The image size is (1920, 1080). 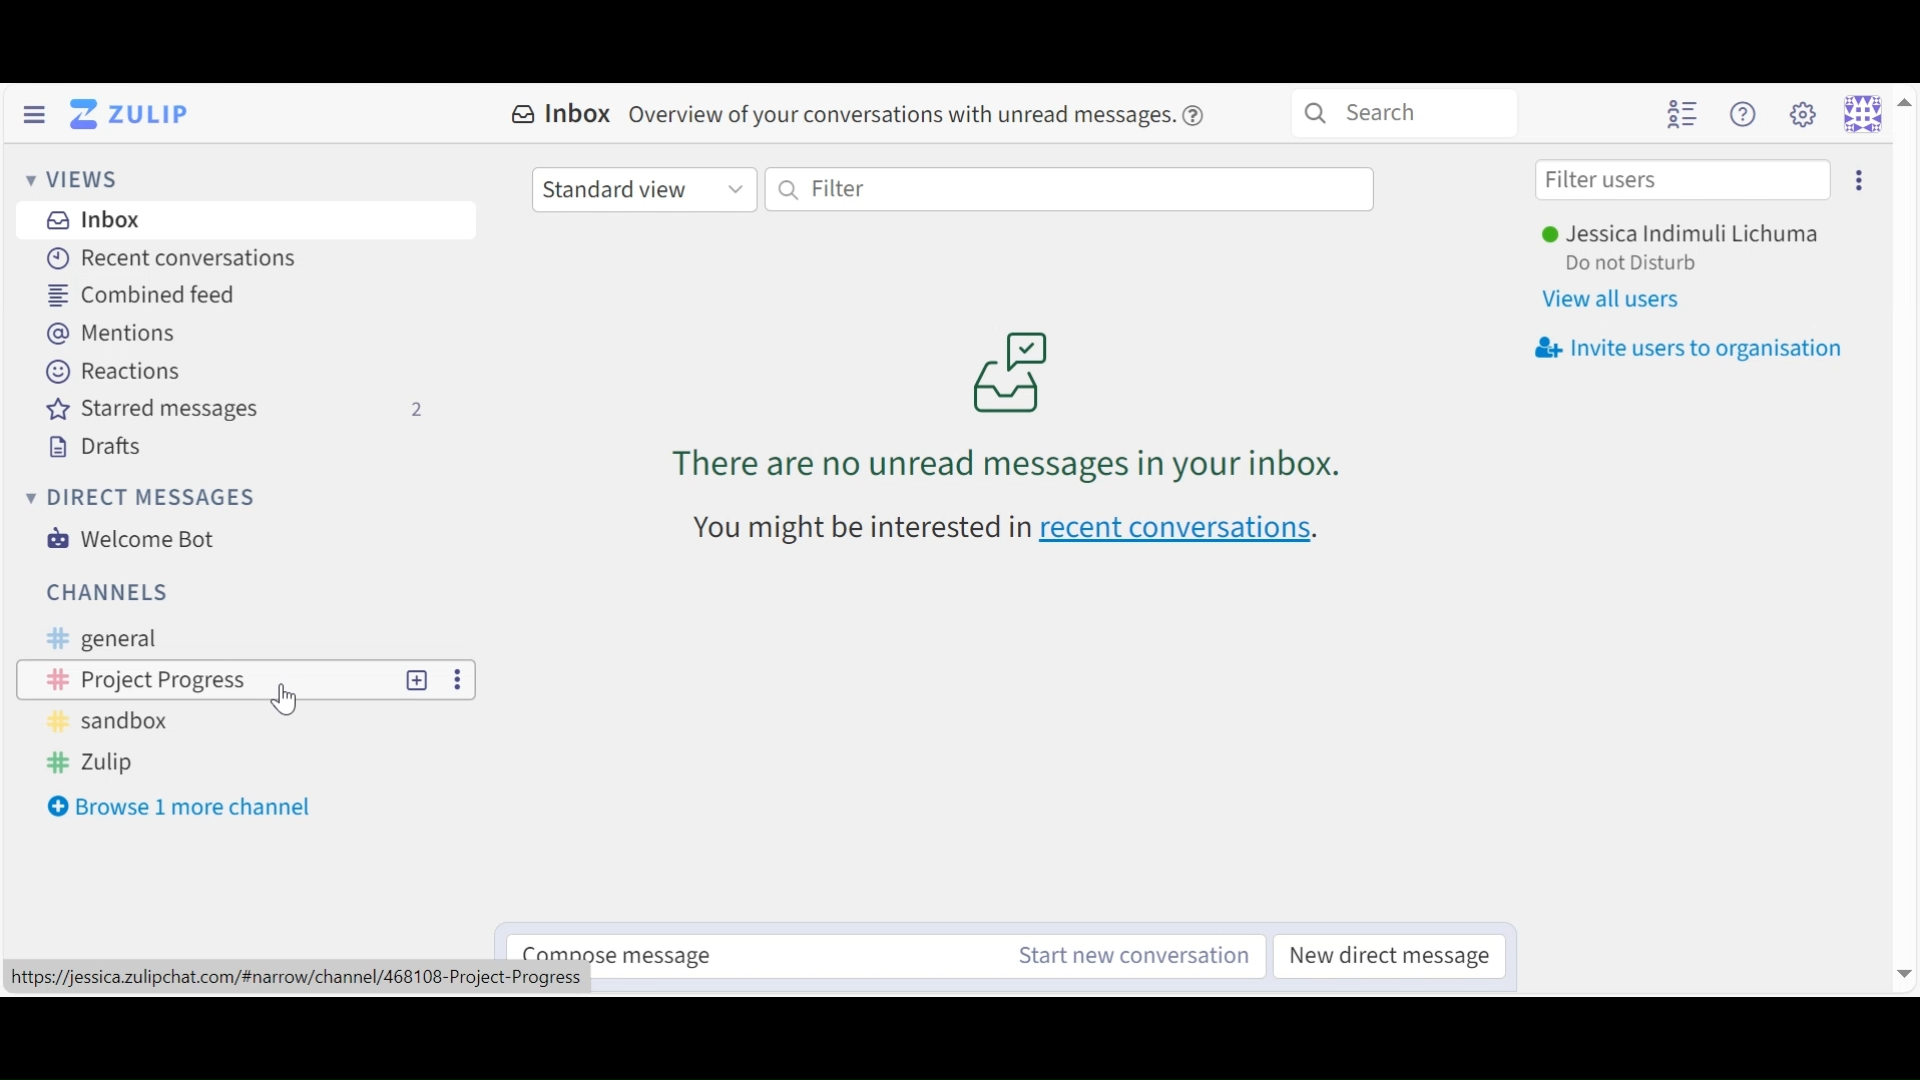 I want to click on url, so click(x=301, y=979).